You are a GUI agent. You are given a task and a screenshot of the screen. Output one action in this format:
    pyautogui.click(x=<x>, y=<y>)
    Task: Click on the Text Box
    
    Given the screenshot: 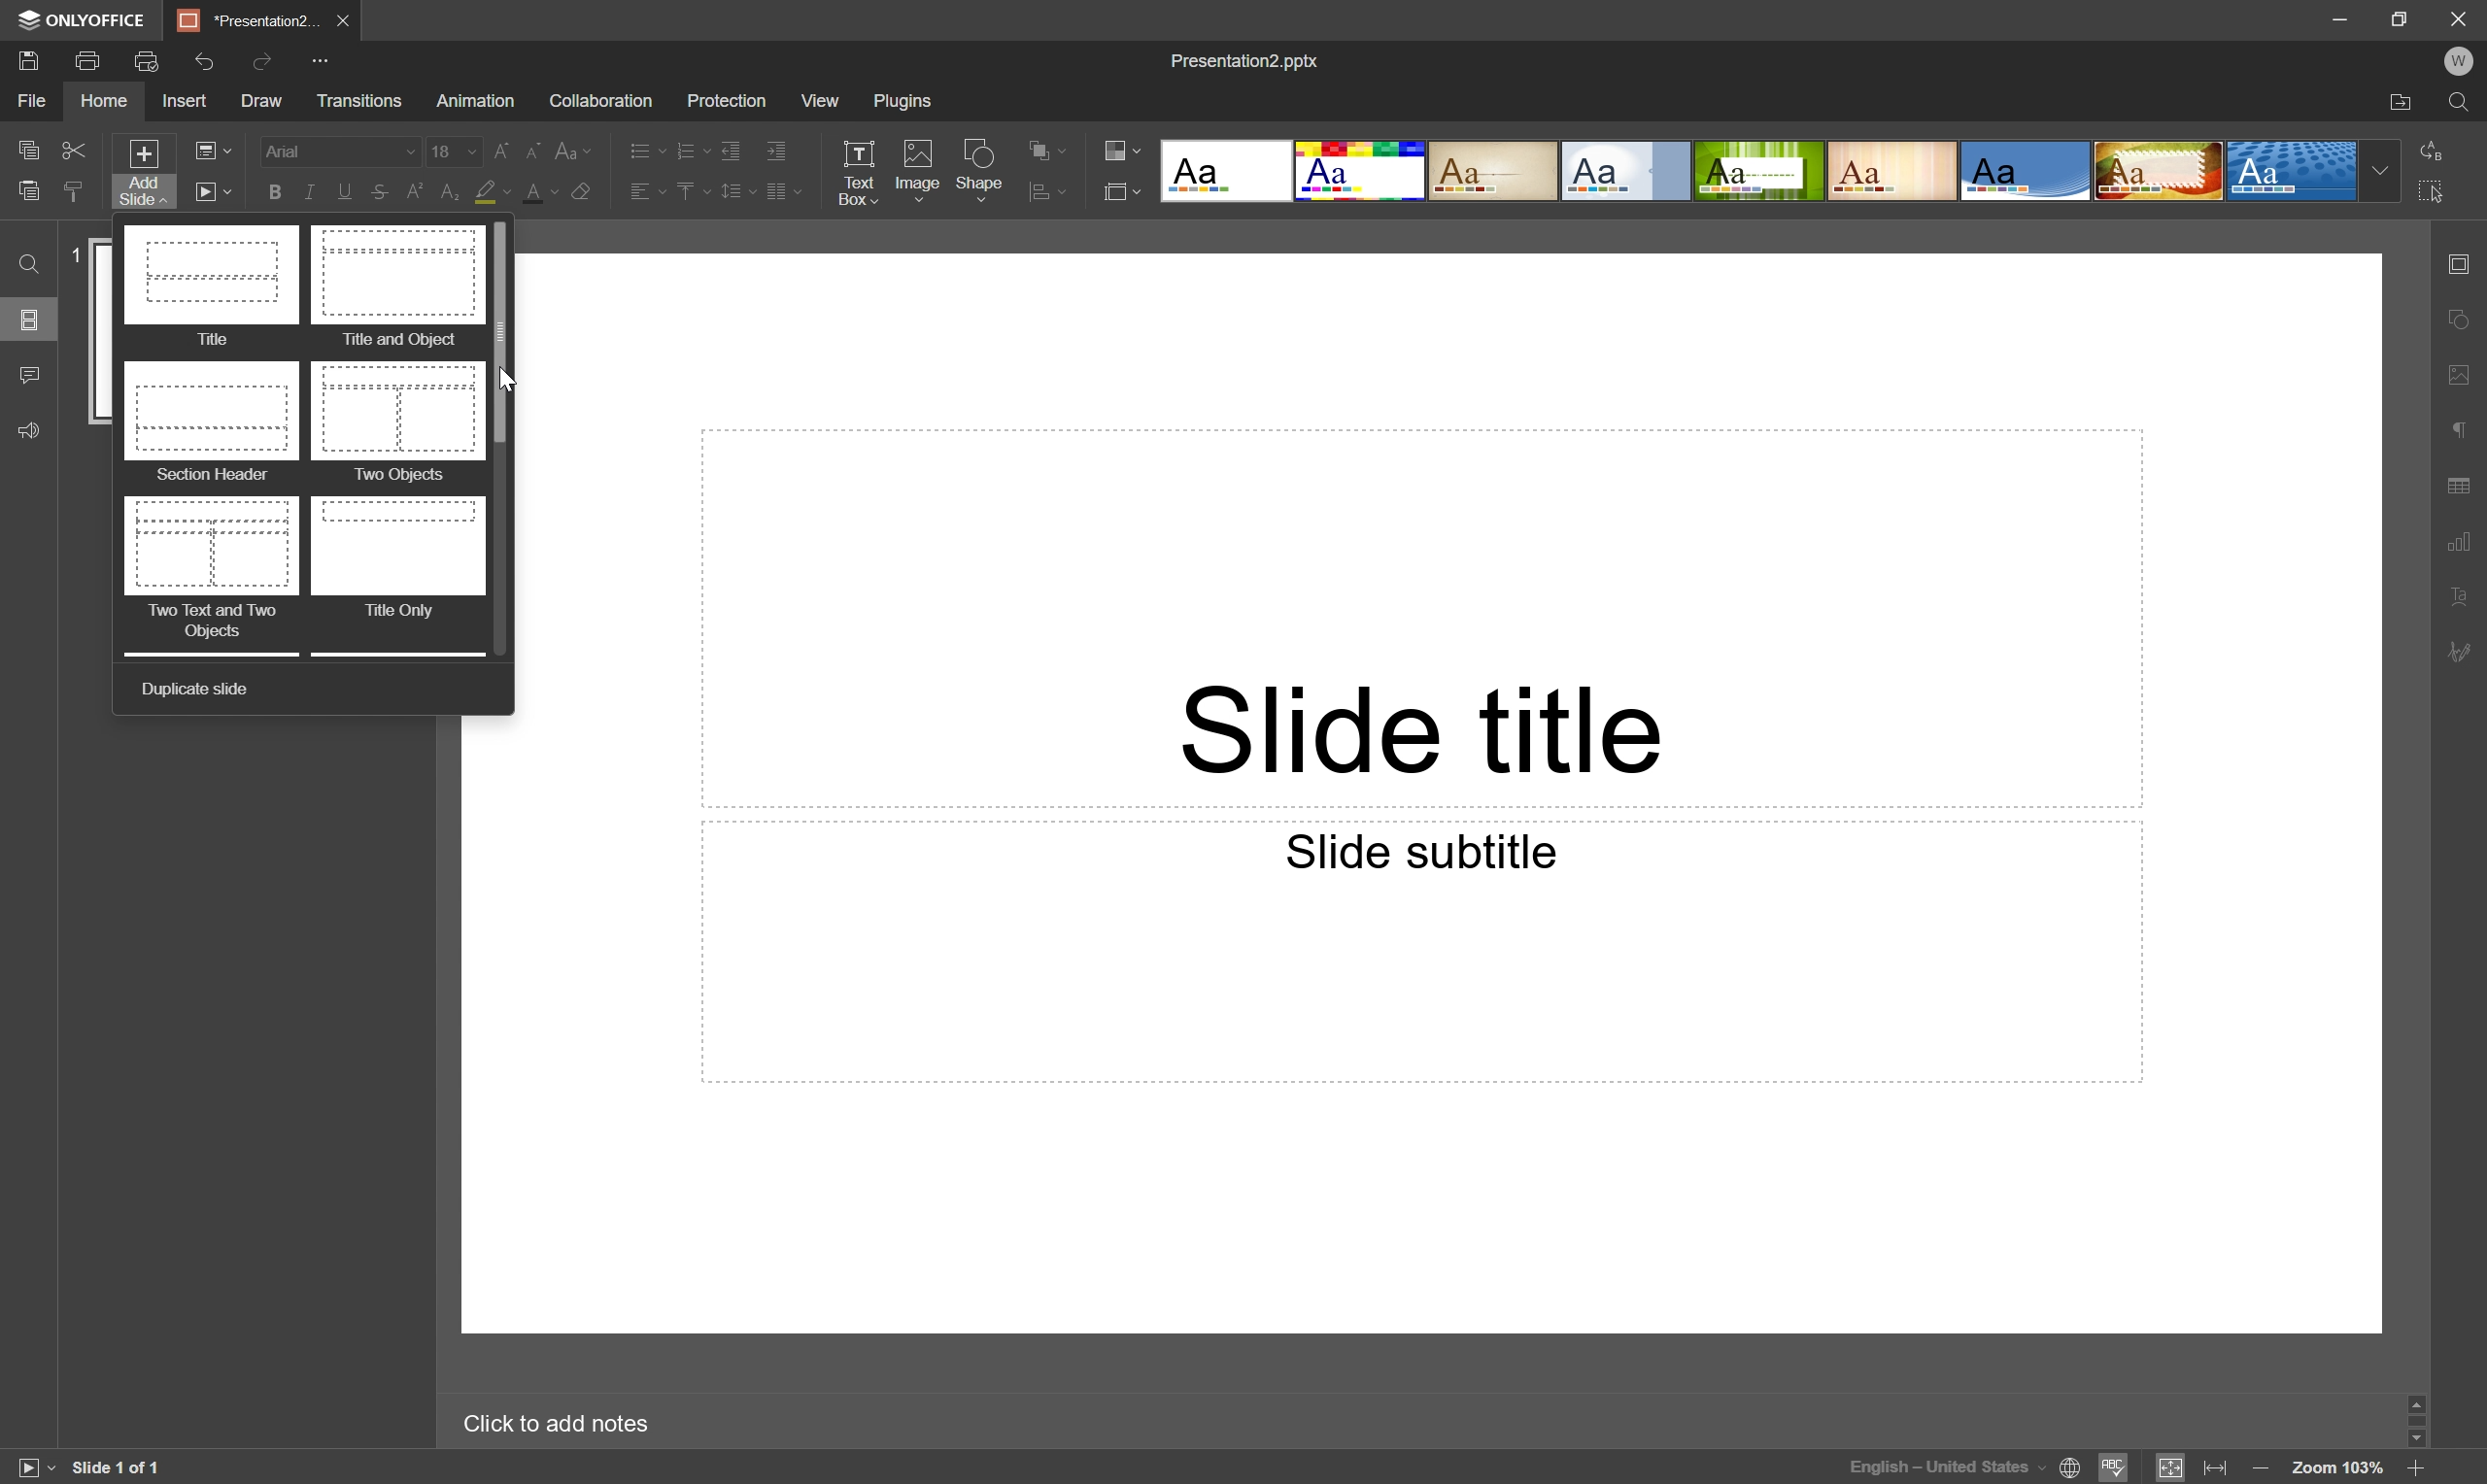 What is the action you would take?
    pyautogui.click(x=863, y=169)
    